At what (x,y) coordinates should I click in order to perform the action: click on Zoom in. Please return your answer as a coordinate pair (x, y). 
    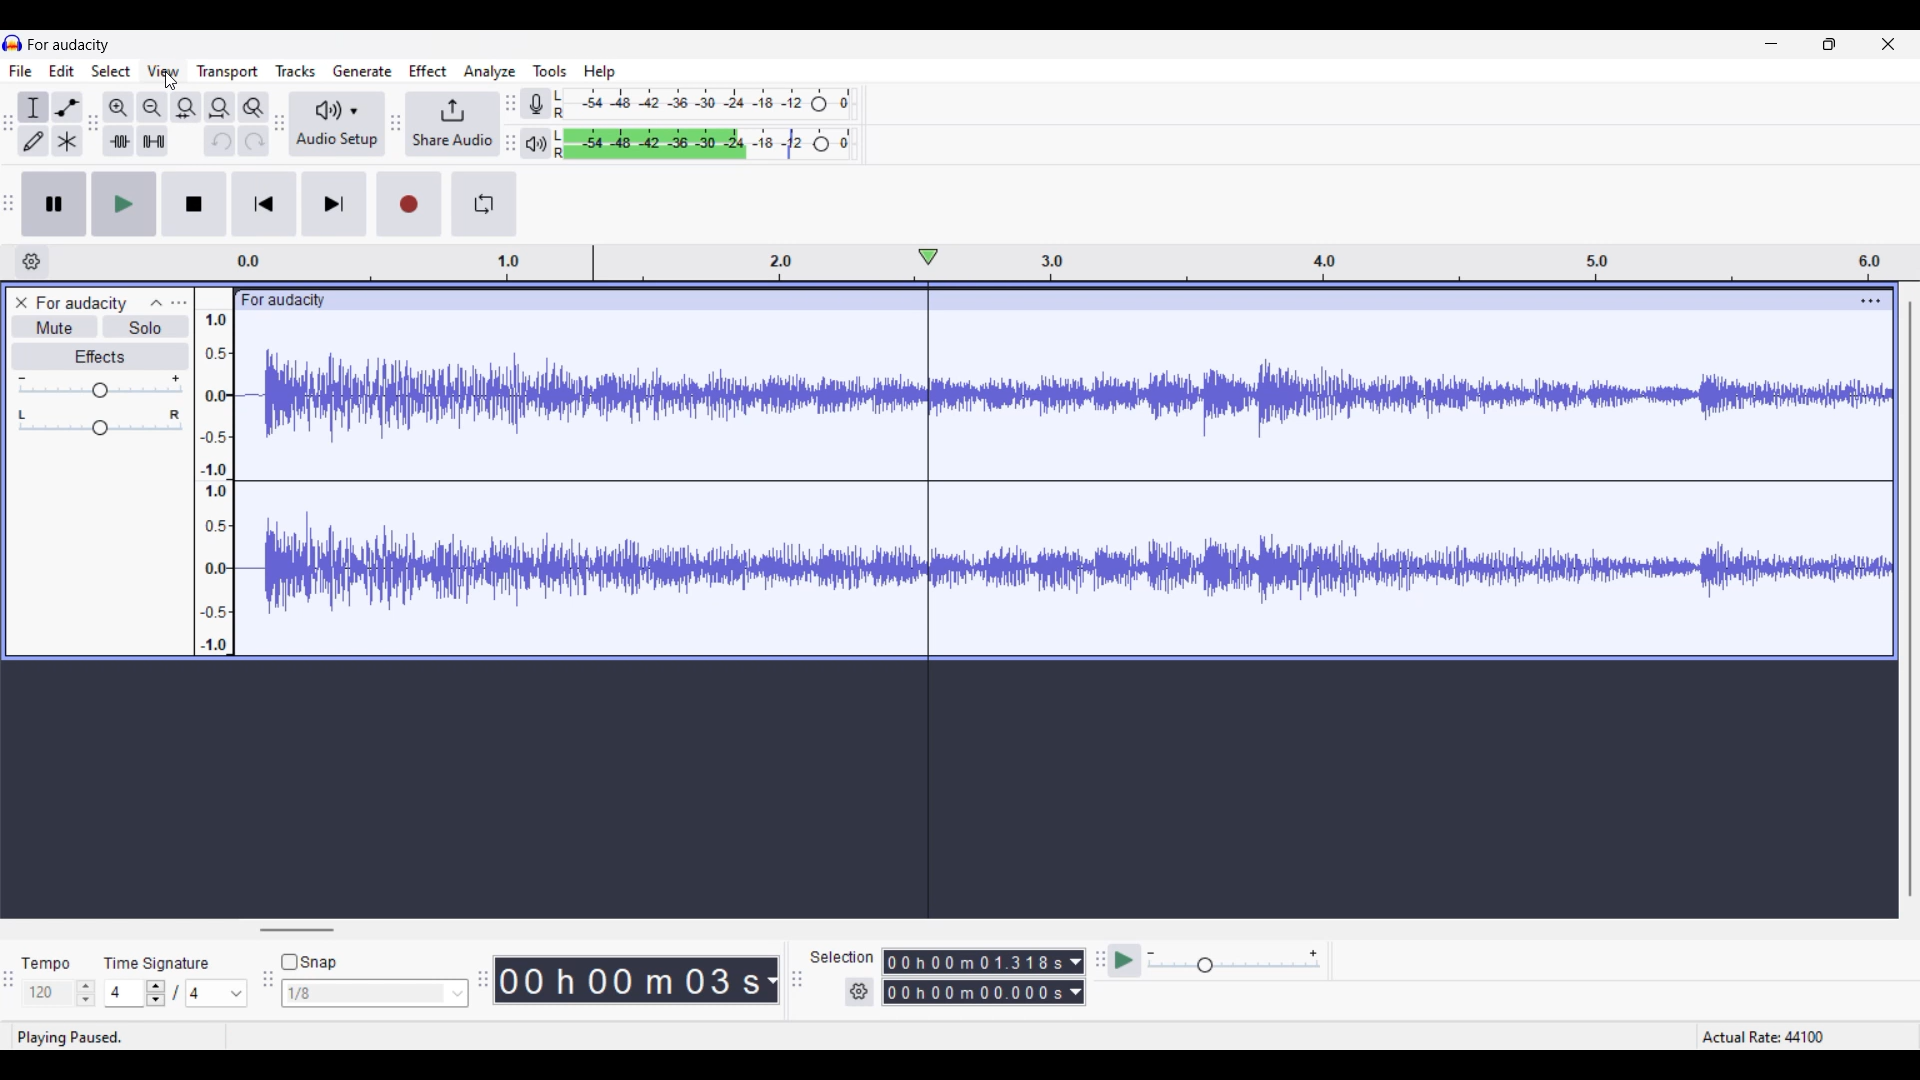
    Looking at the image, I should click on (118, 108).